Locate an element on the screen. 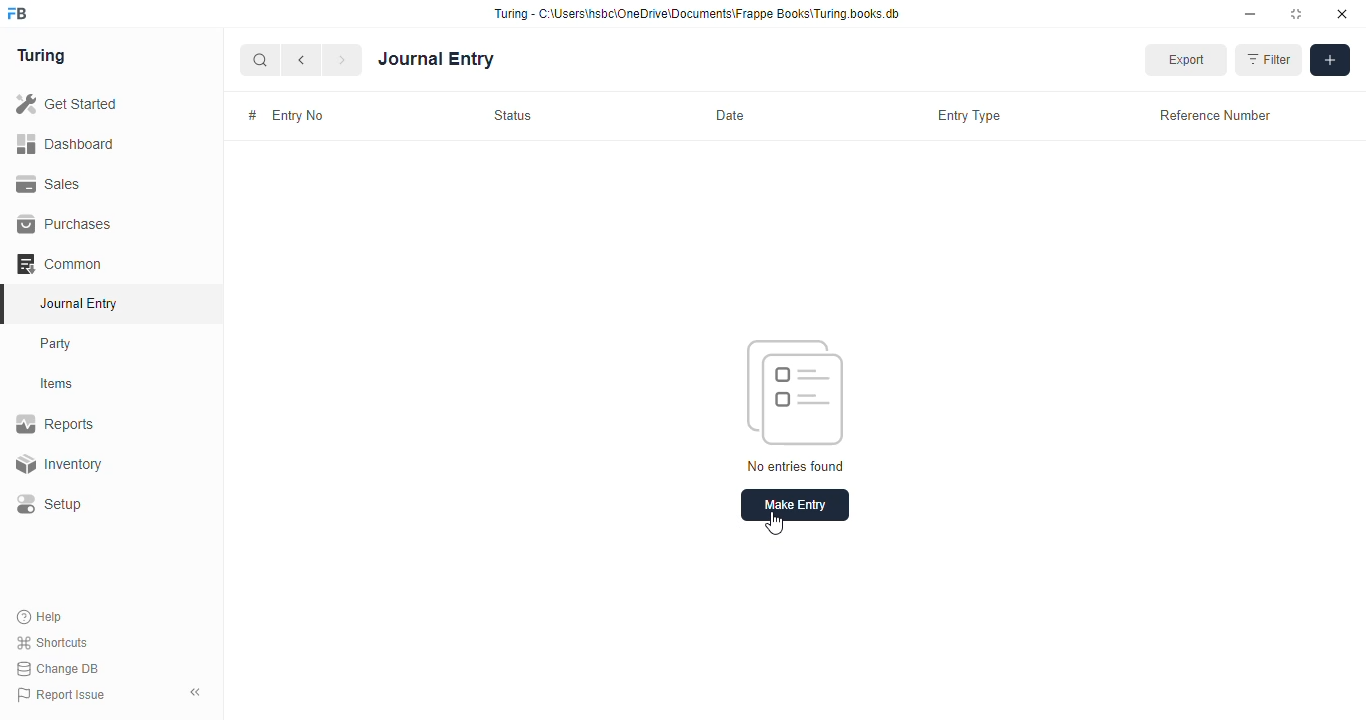  report issue is located at coordinates (61, 695).